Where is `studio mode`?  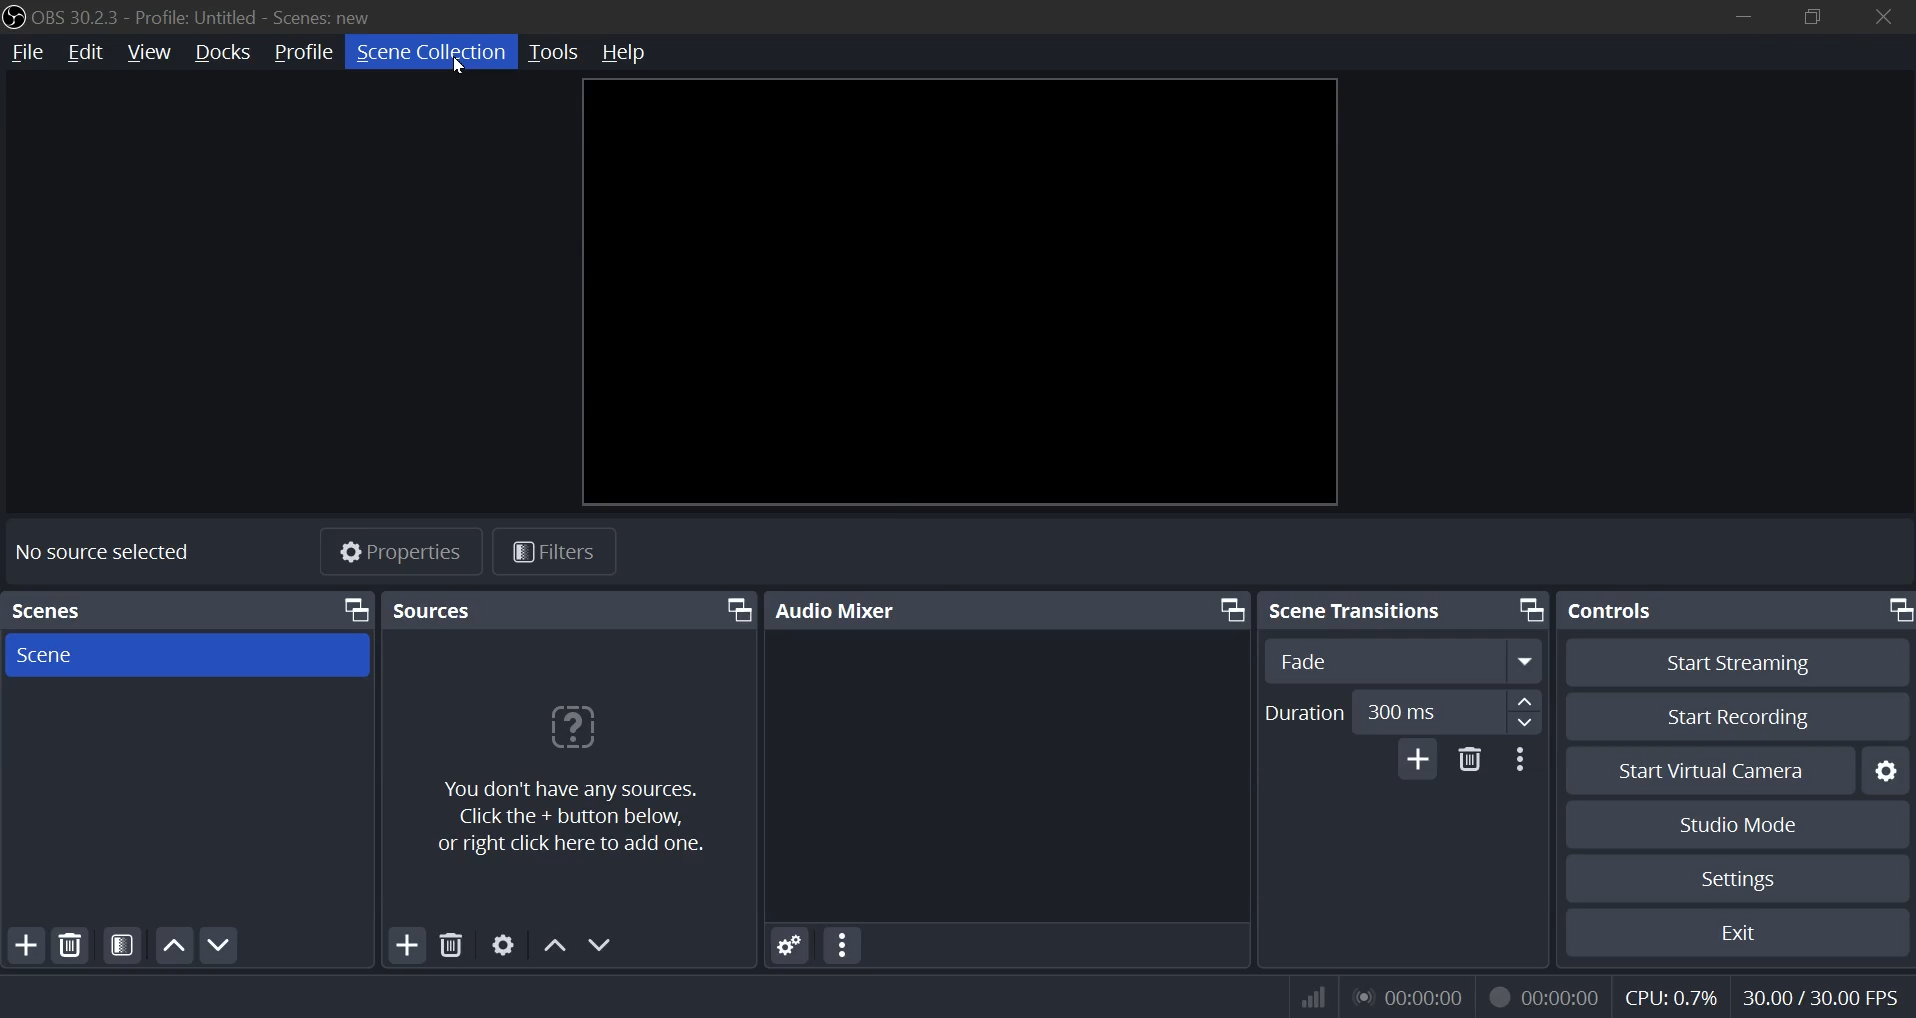
studio mode is located at coordinates (1741, 826).